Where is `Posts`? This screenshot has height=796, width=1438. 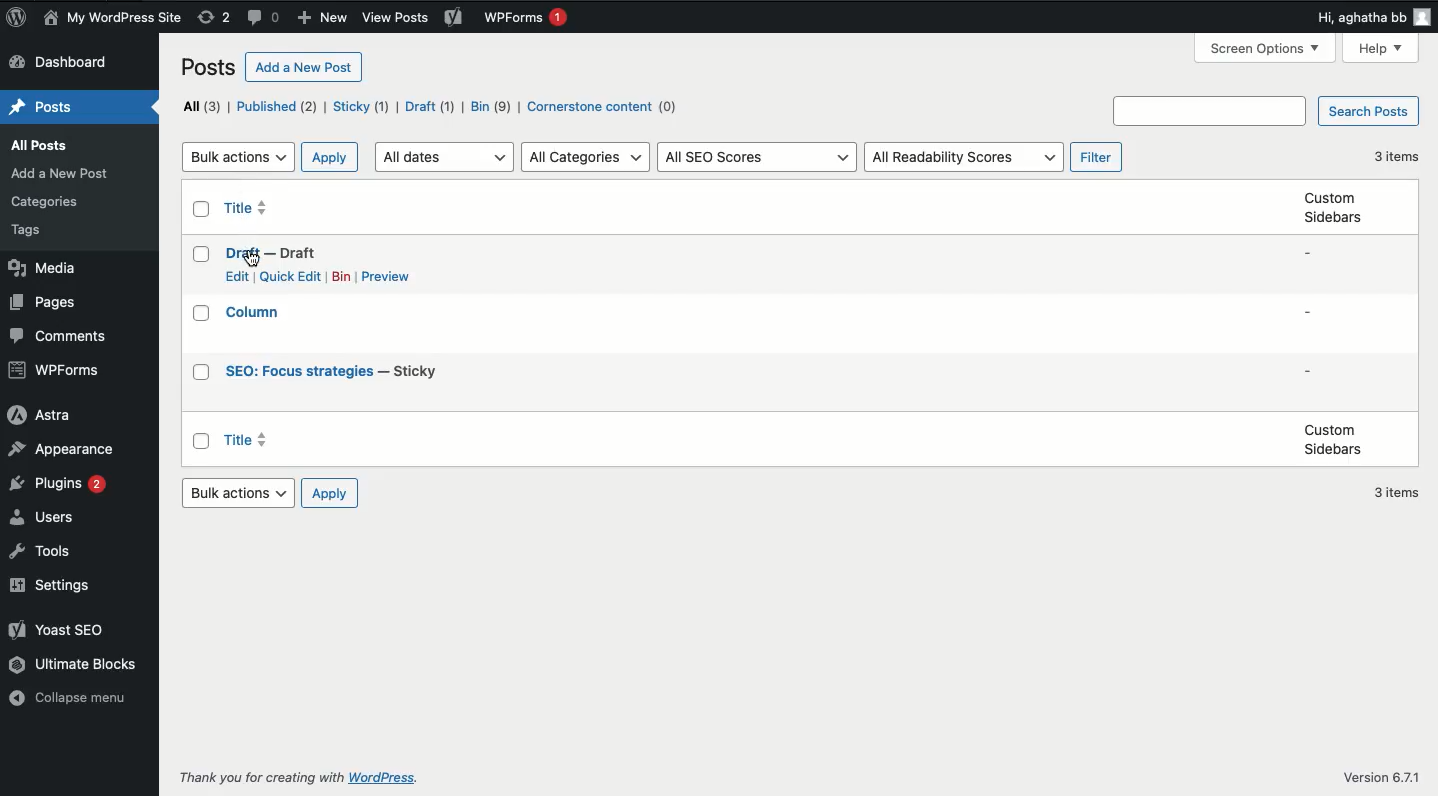
Posts is located at coordinates (208, 68).